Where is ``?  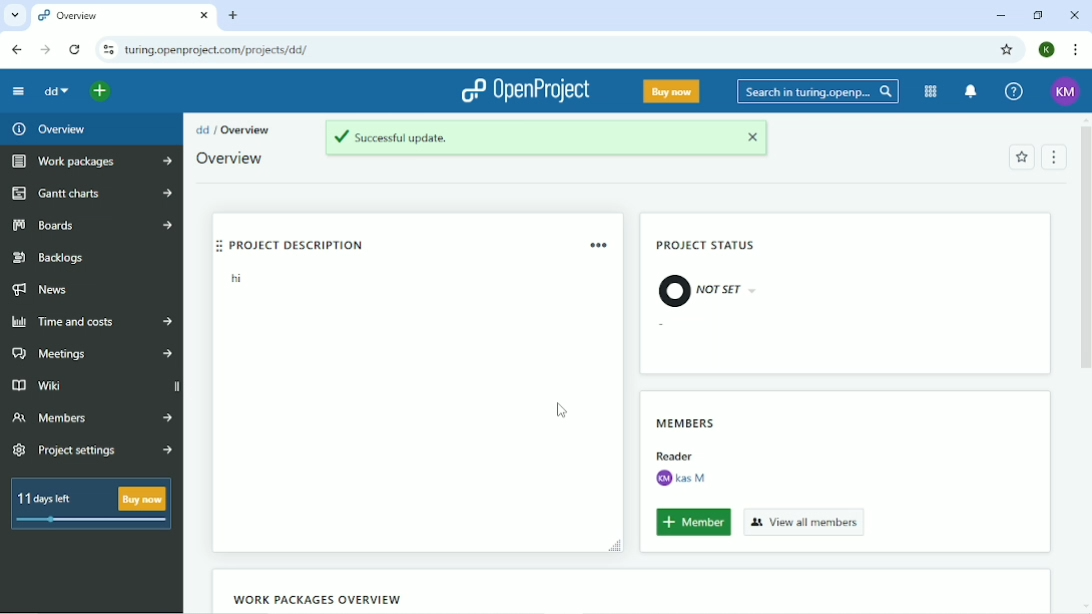  is located at coordinates (674, 453).